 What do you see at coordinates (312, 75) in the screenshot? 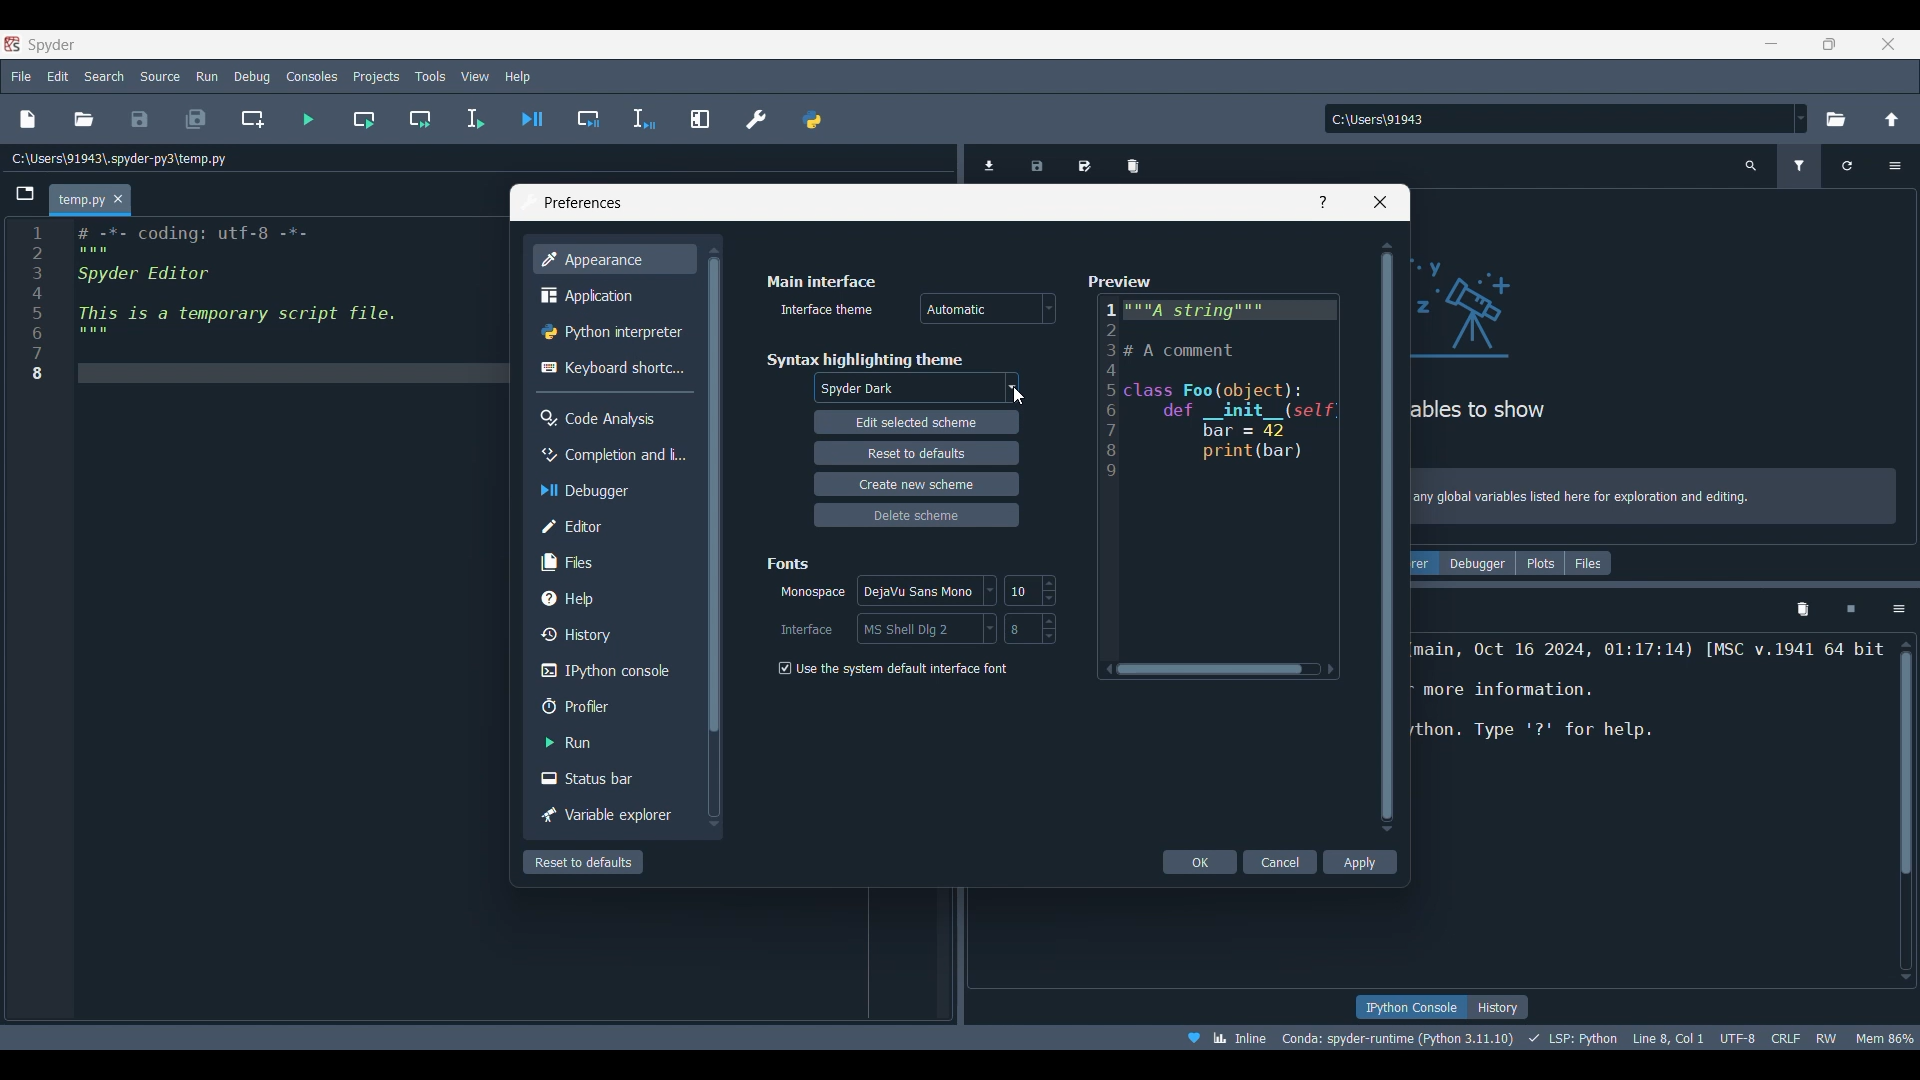
I see `Consoles menu` at bounding box center [312, 75].